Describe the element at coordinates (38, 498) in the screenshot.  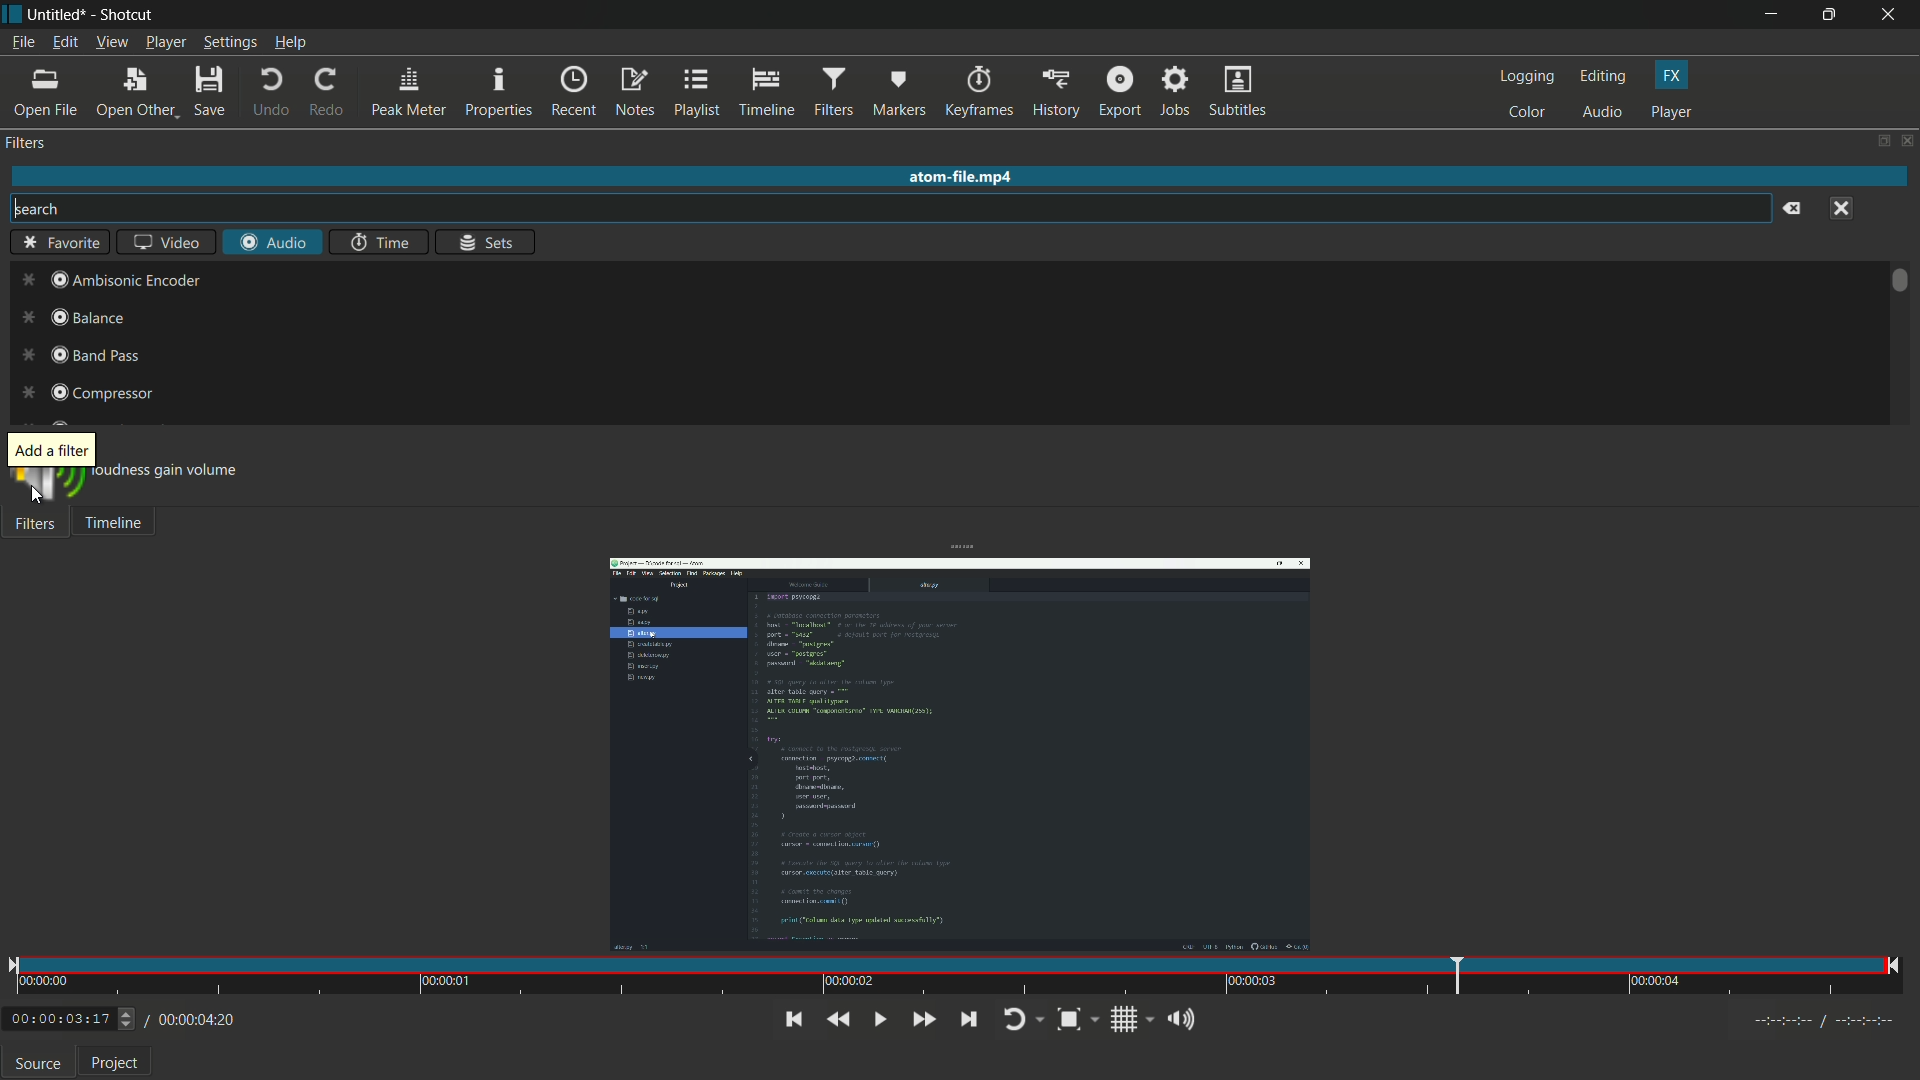
I see `cursor` at that location.